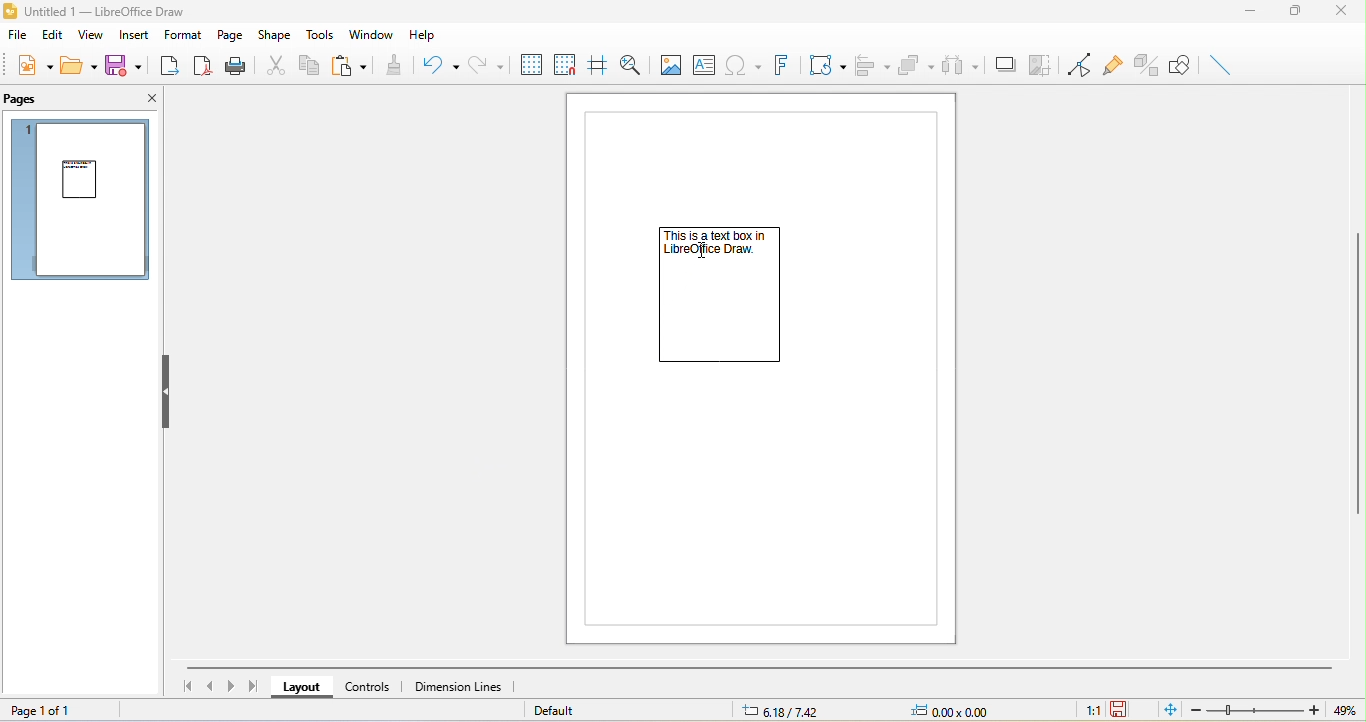 This screenshot has width=1366, height=722. I want to click on tools, so click(320, 36).